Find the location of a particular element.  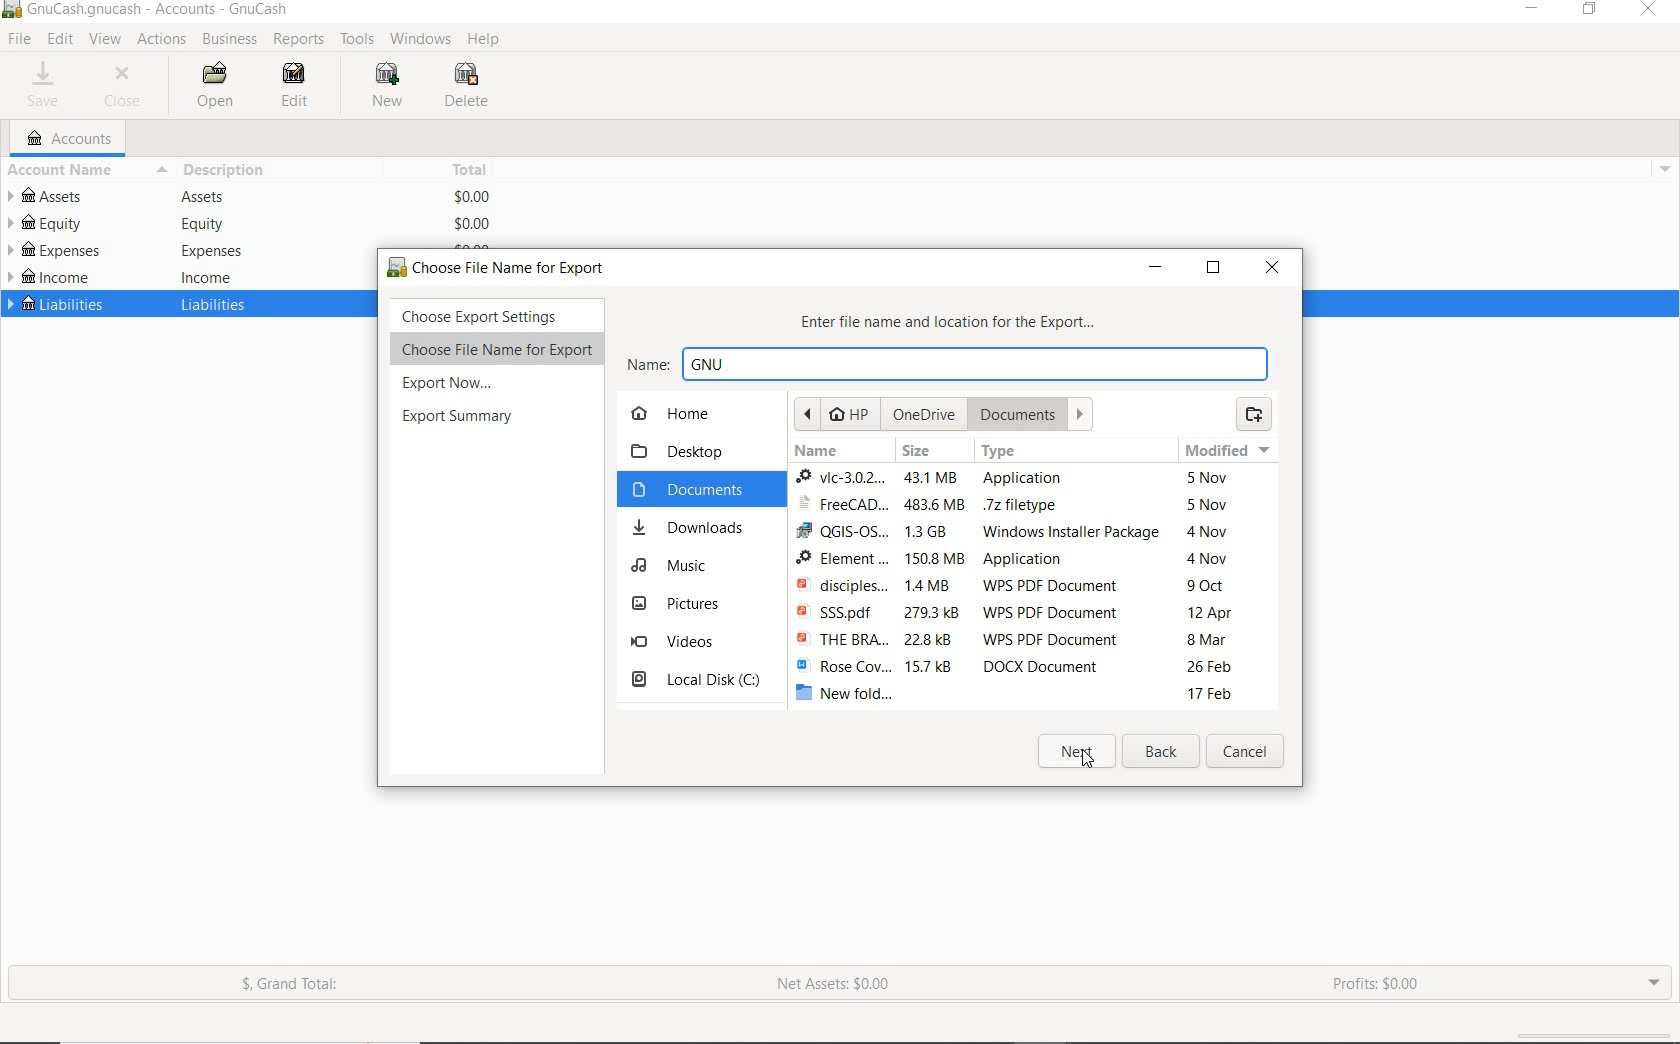

choose file name for export is located at coordinates (505, 265).